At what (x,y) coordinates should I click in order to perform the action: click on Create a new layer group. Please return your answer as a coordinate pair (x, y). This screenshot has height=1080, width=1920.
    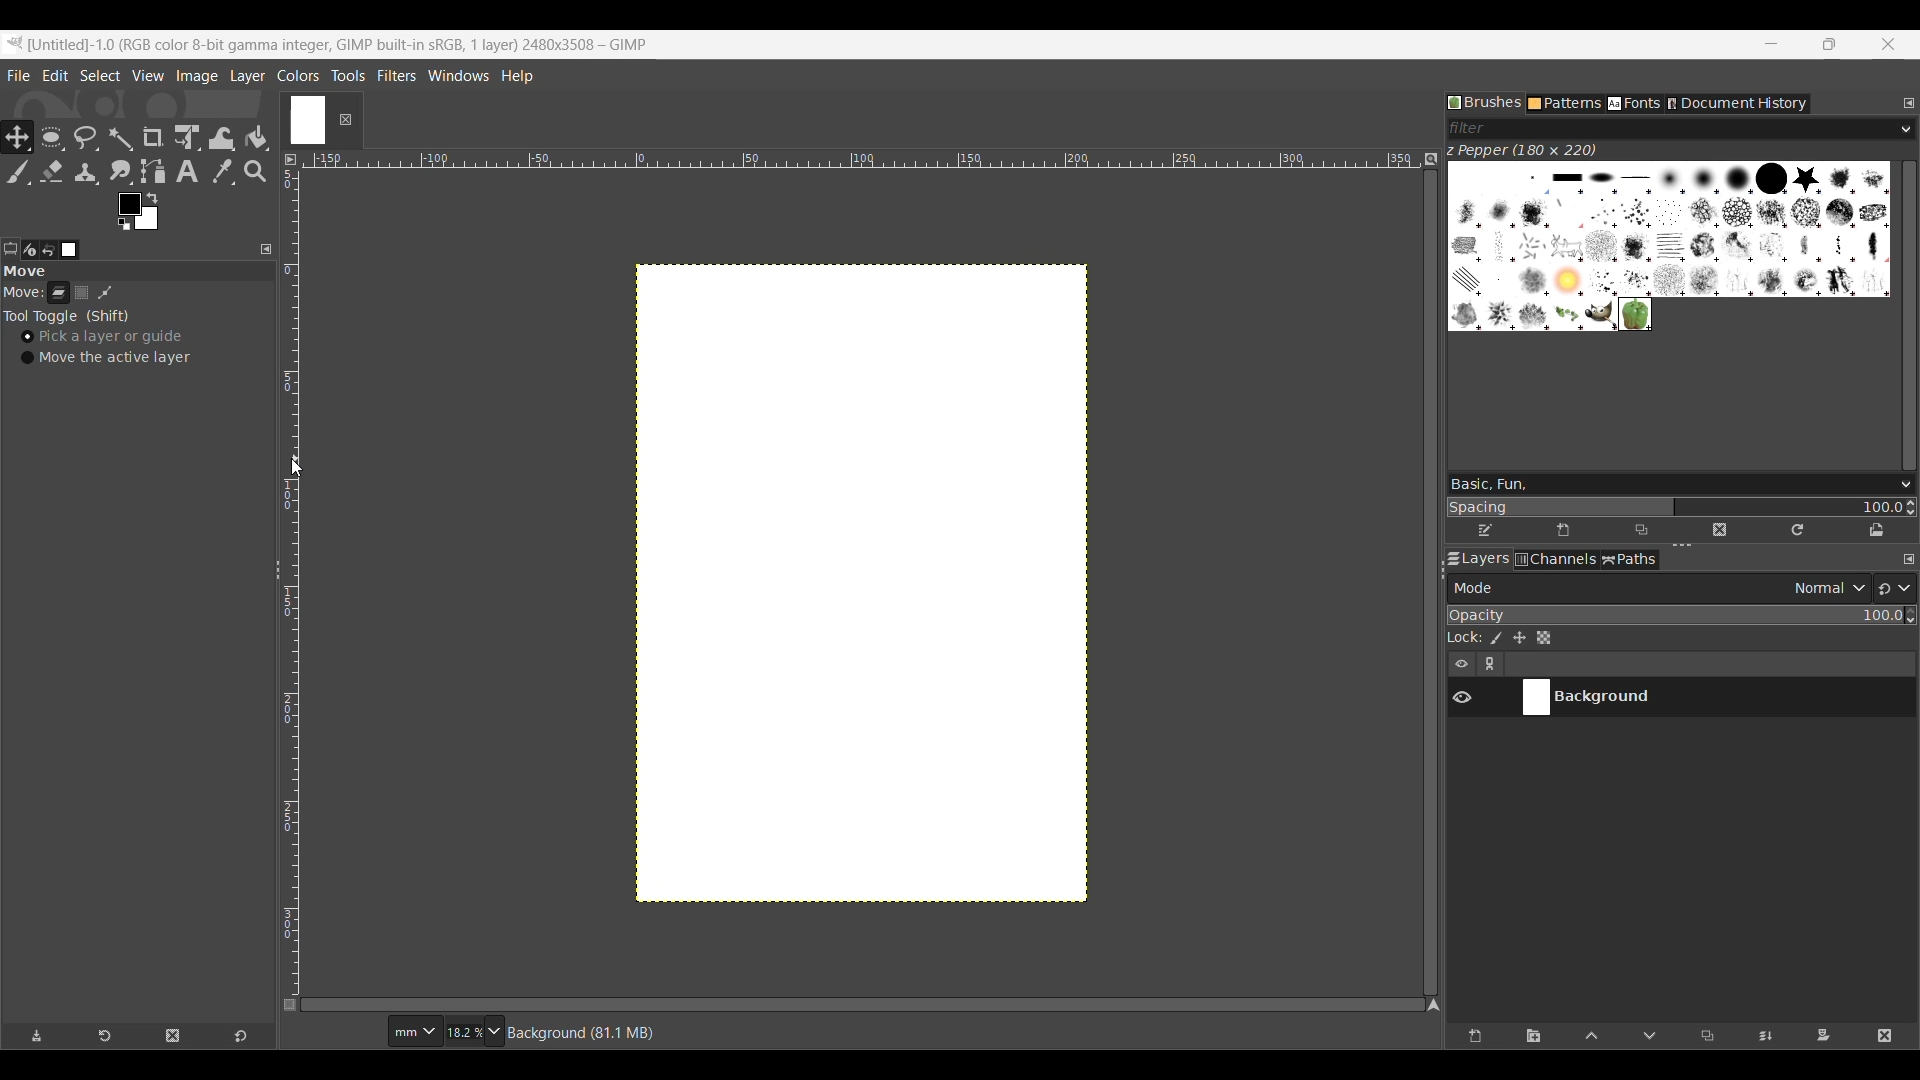
    Looking at the image, I should click on (1535, 1037).